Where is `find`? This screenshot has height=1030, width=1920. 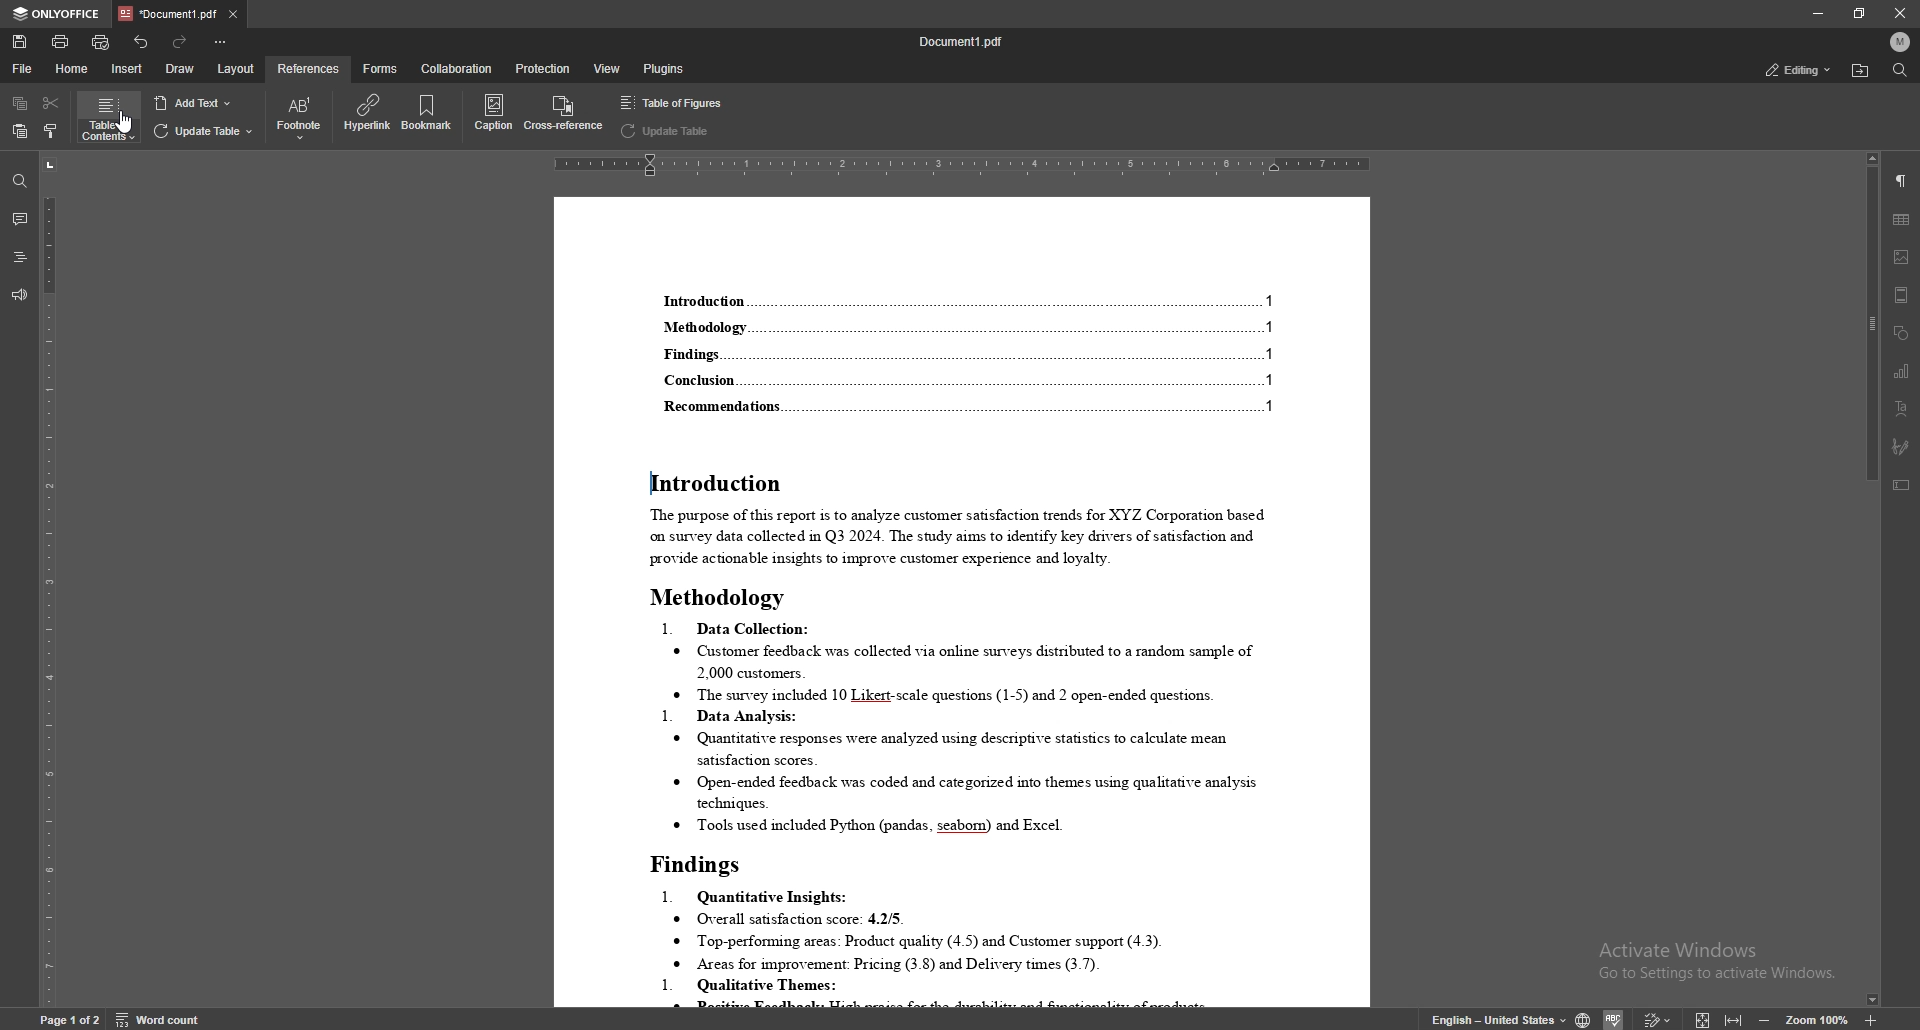 find is located at coordinates (20, 182).